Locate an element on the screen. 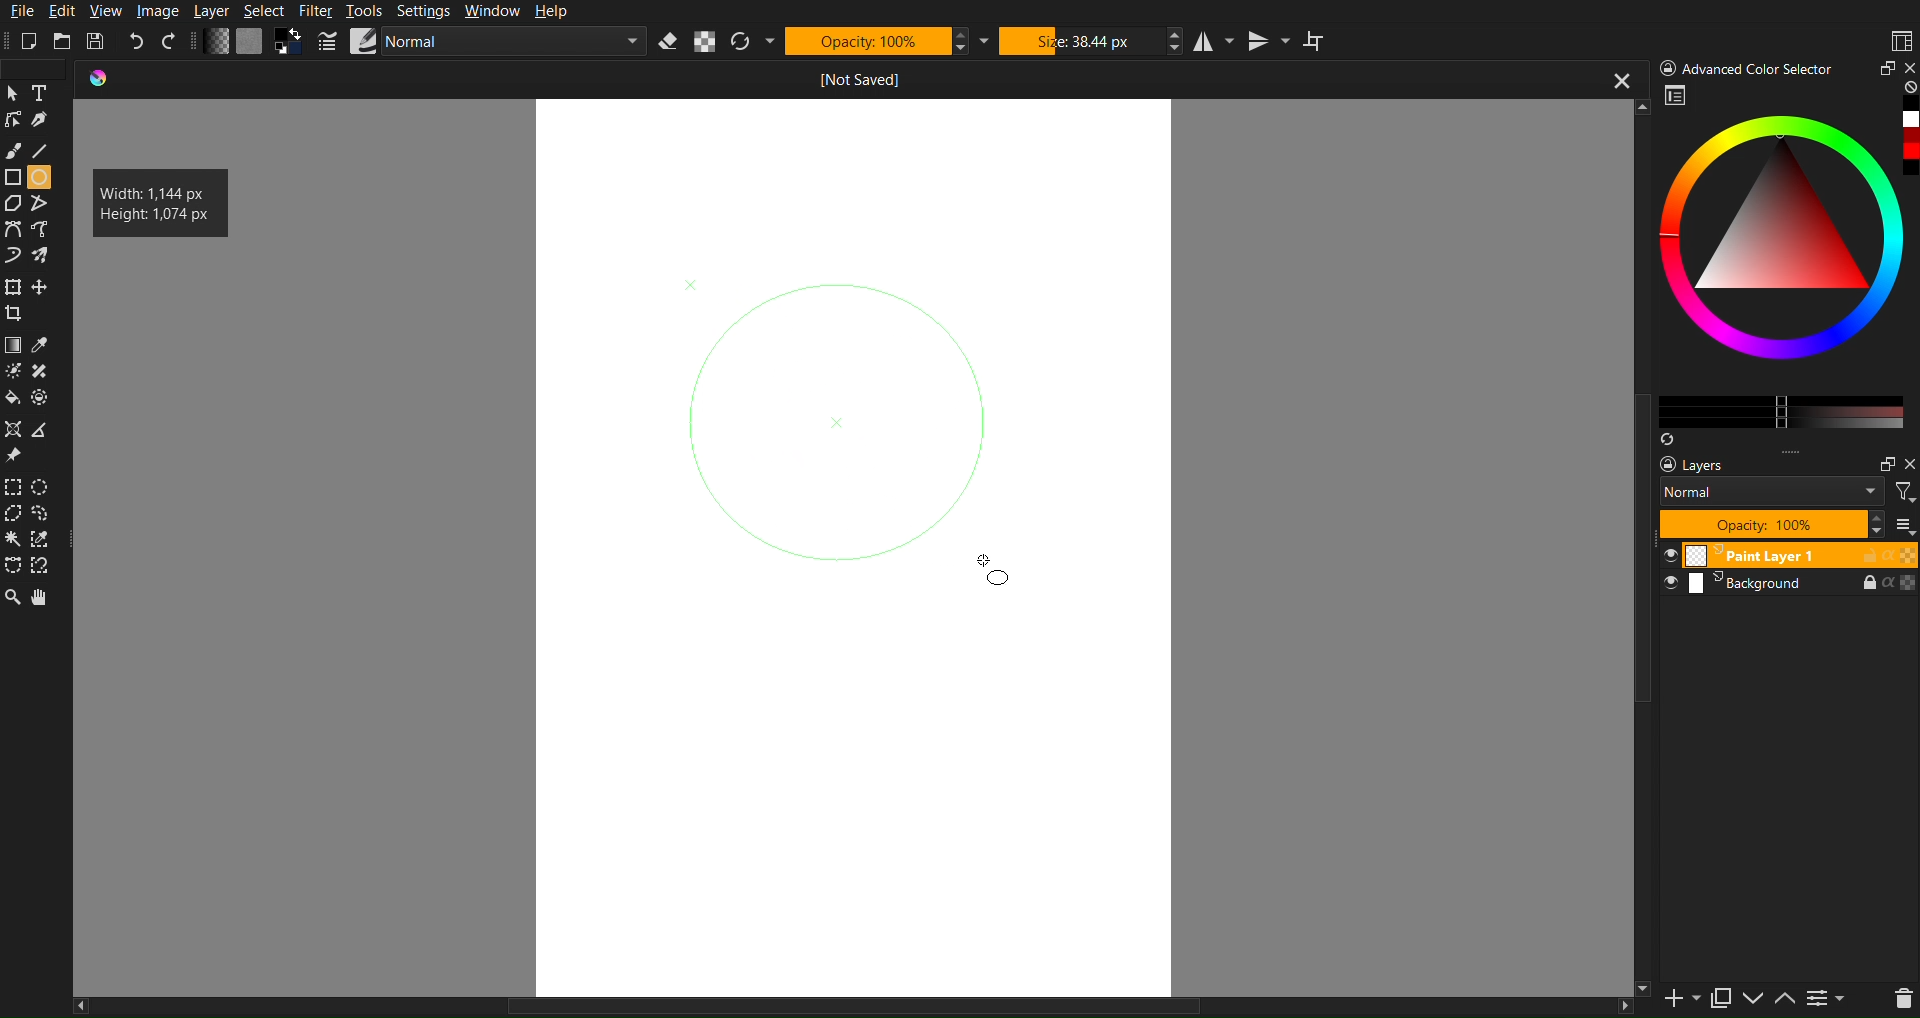 The width and height of the screenshot is (1920, 1018). Layer is located at coordinates (211, 10).